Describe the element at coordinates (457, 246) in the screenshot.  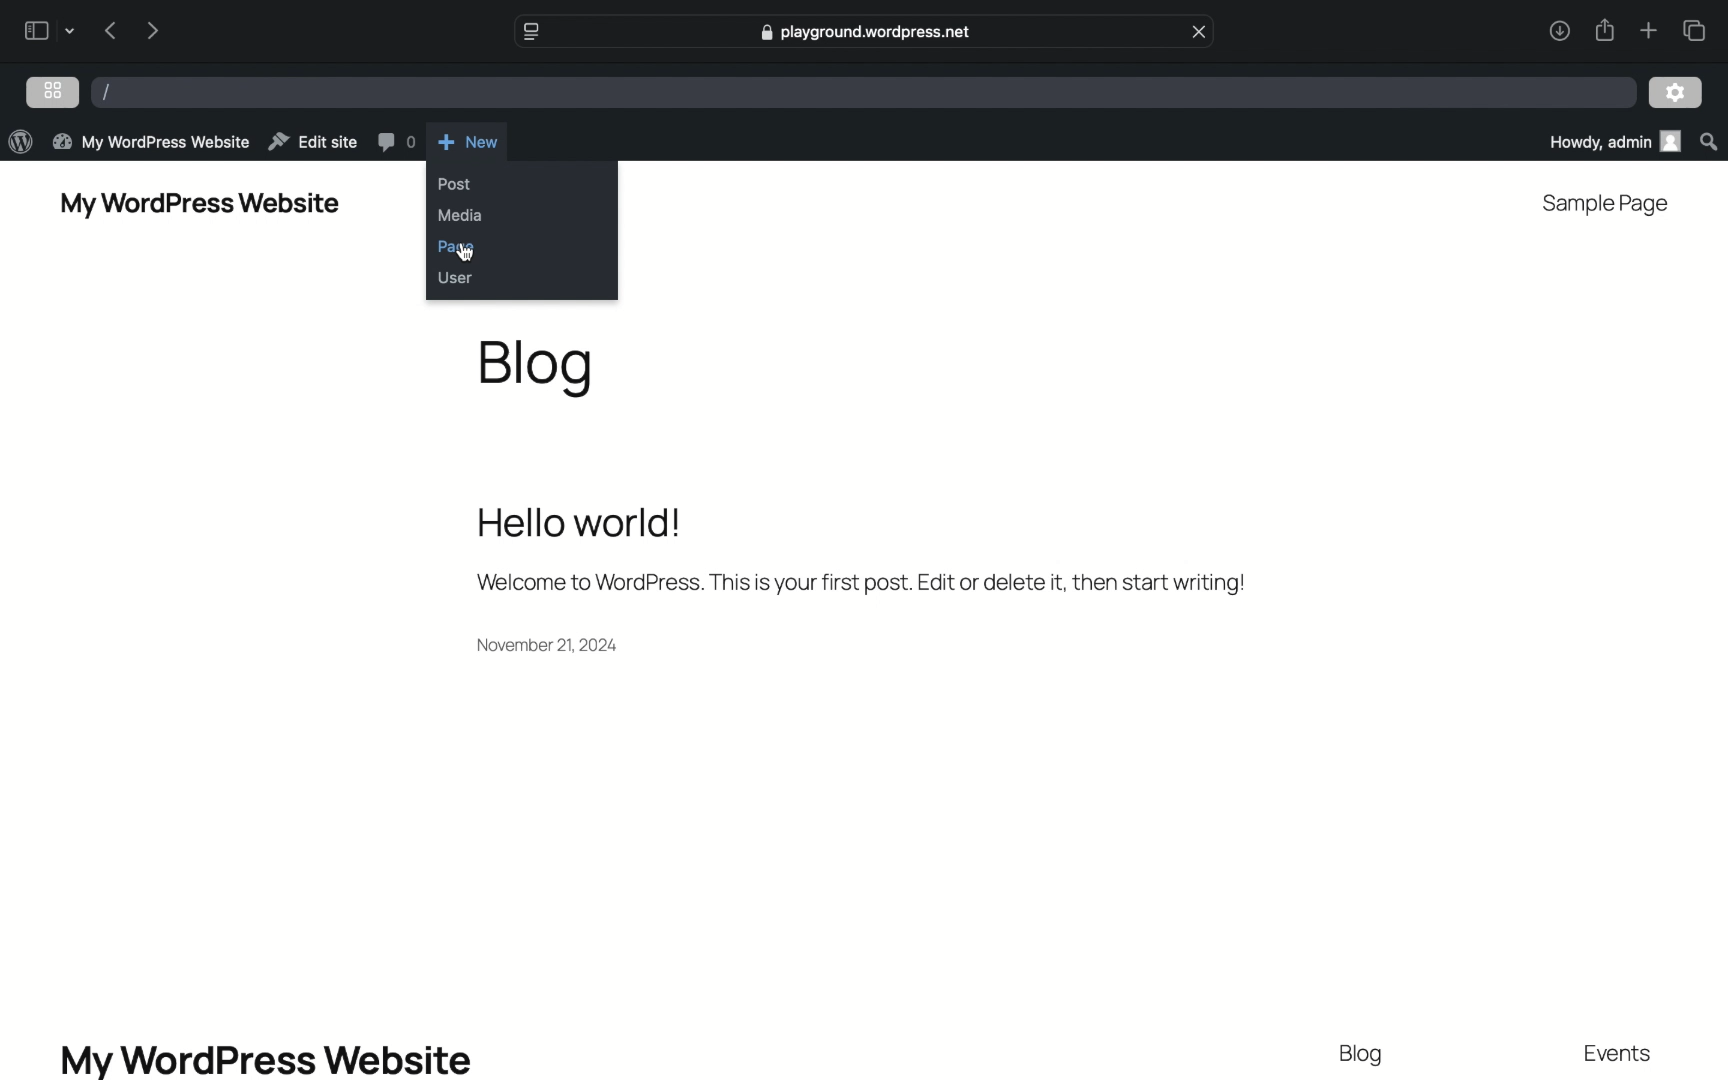
I see `page` at that location.